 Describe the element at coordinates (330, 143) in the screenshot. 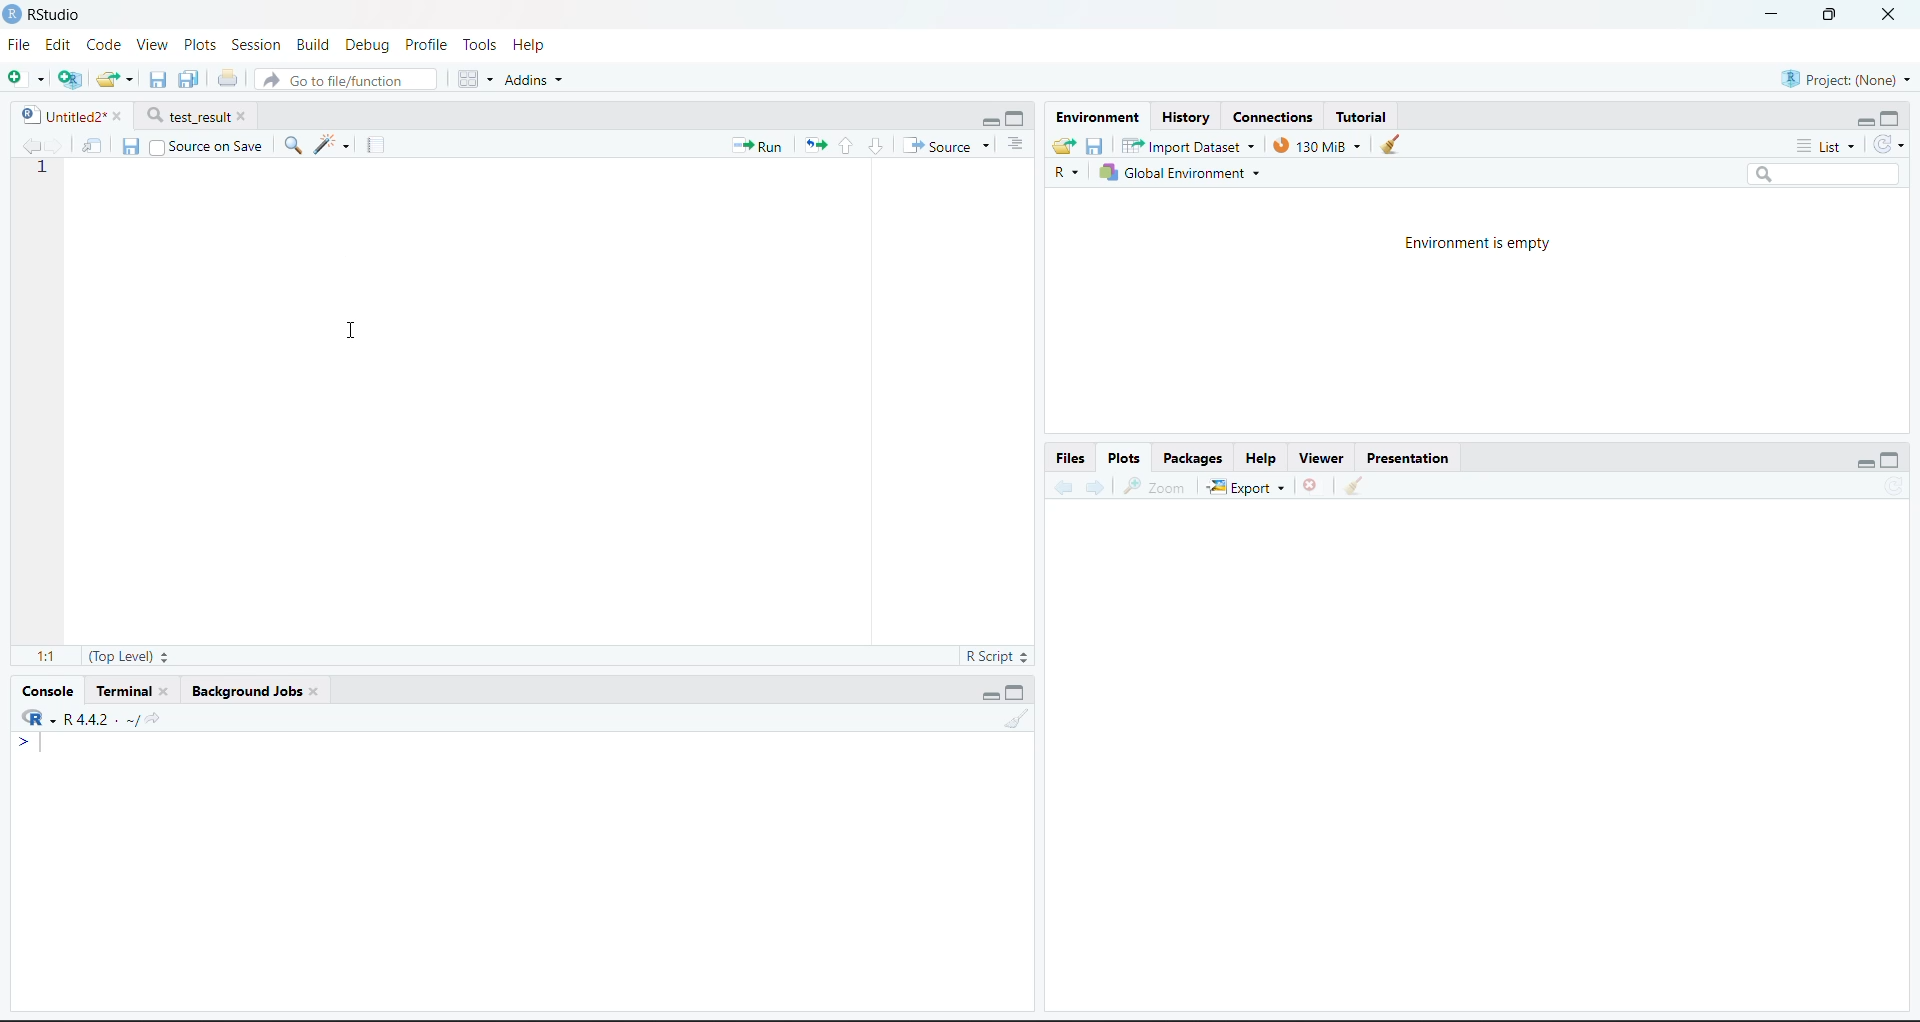

I see `Code Tools` at that location.